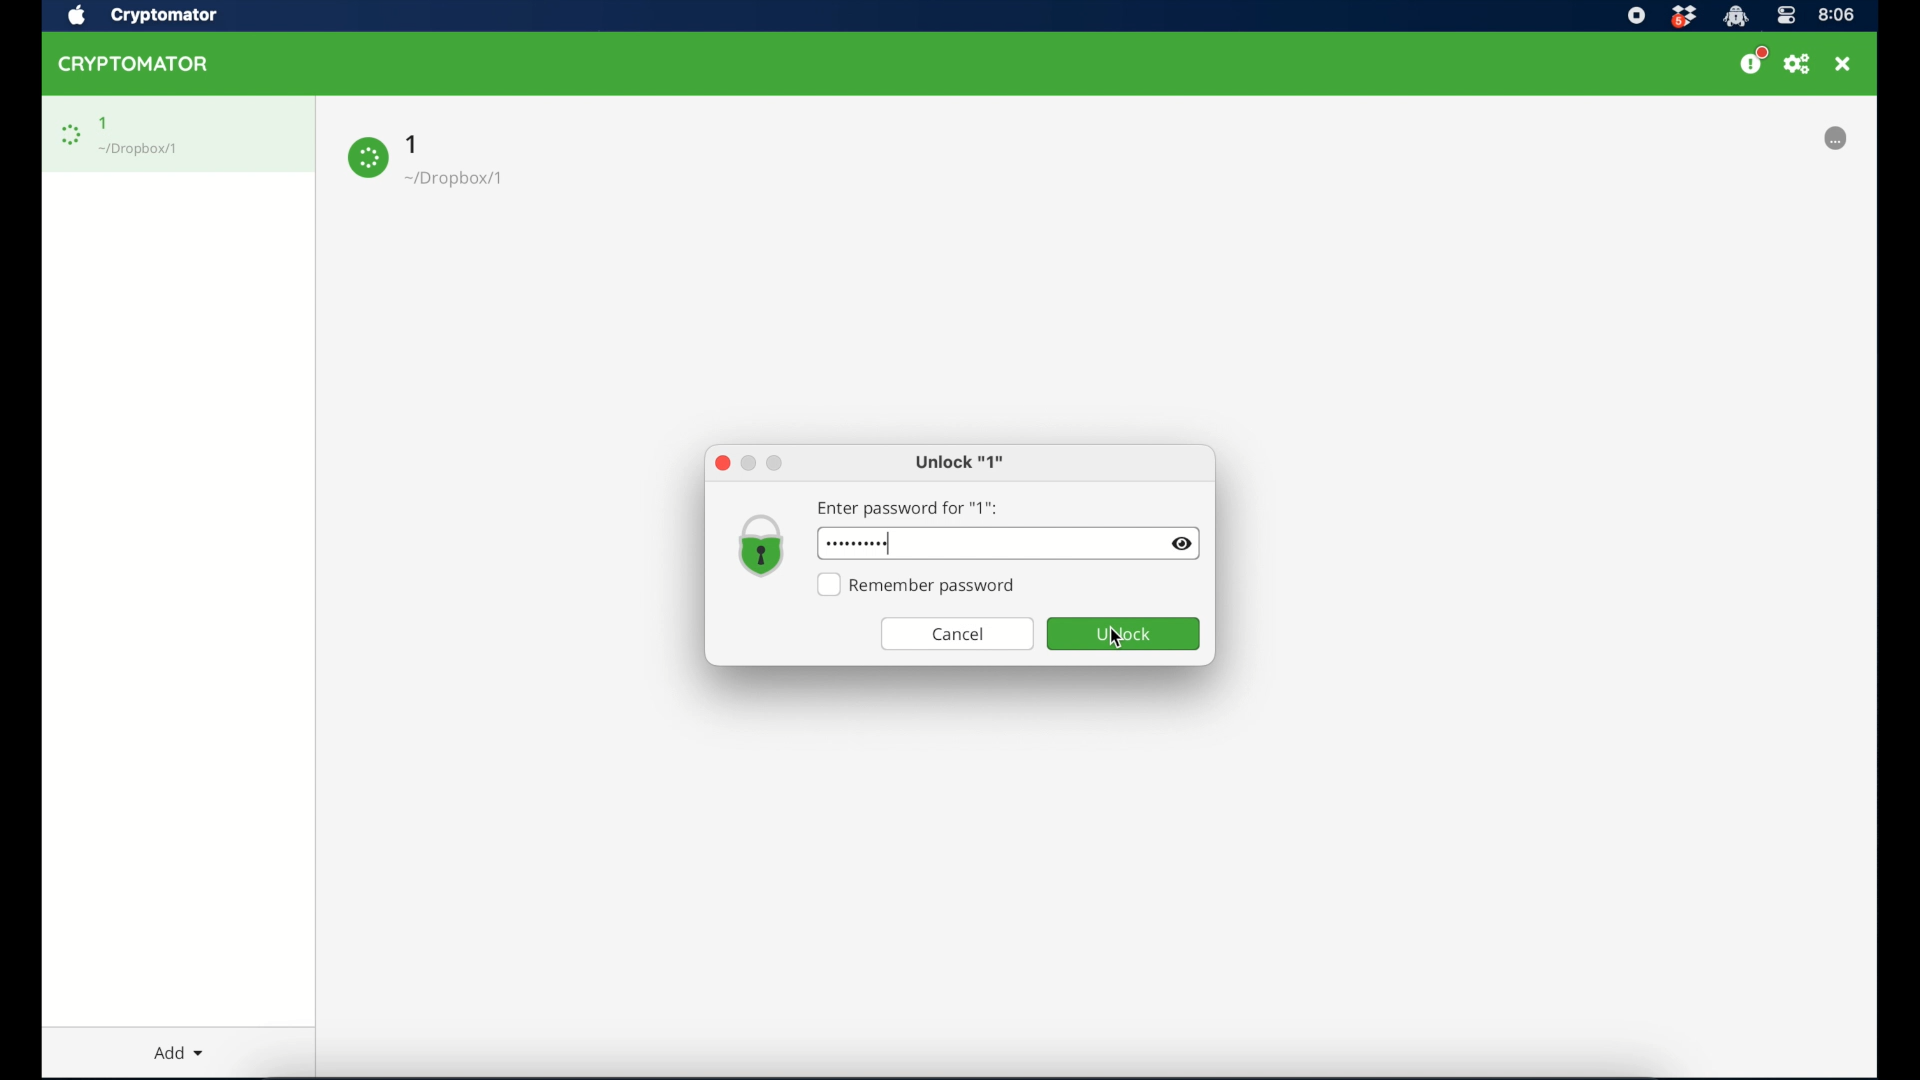  What do you see at coordinates (1843, 64) in the screenshot?
I see `close` at bounding box center [1843, 64].